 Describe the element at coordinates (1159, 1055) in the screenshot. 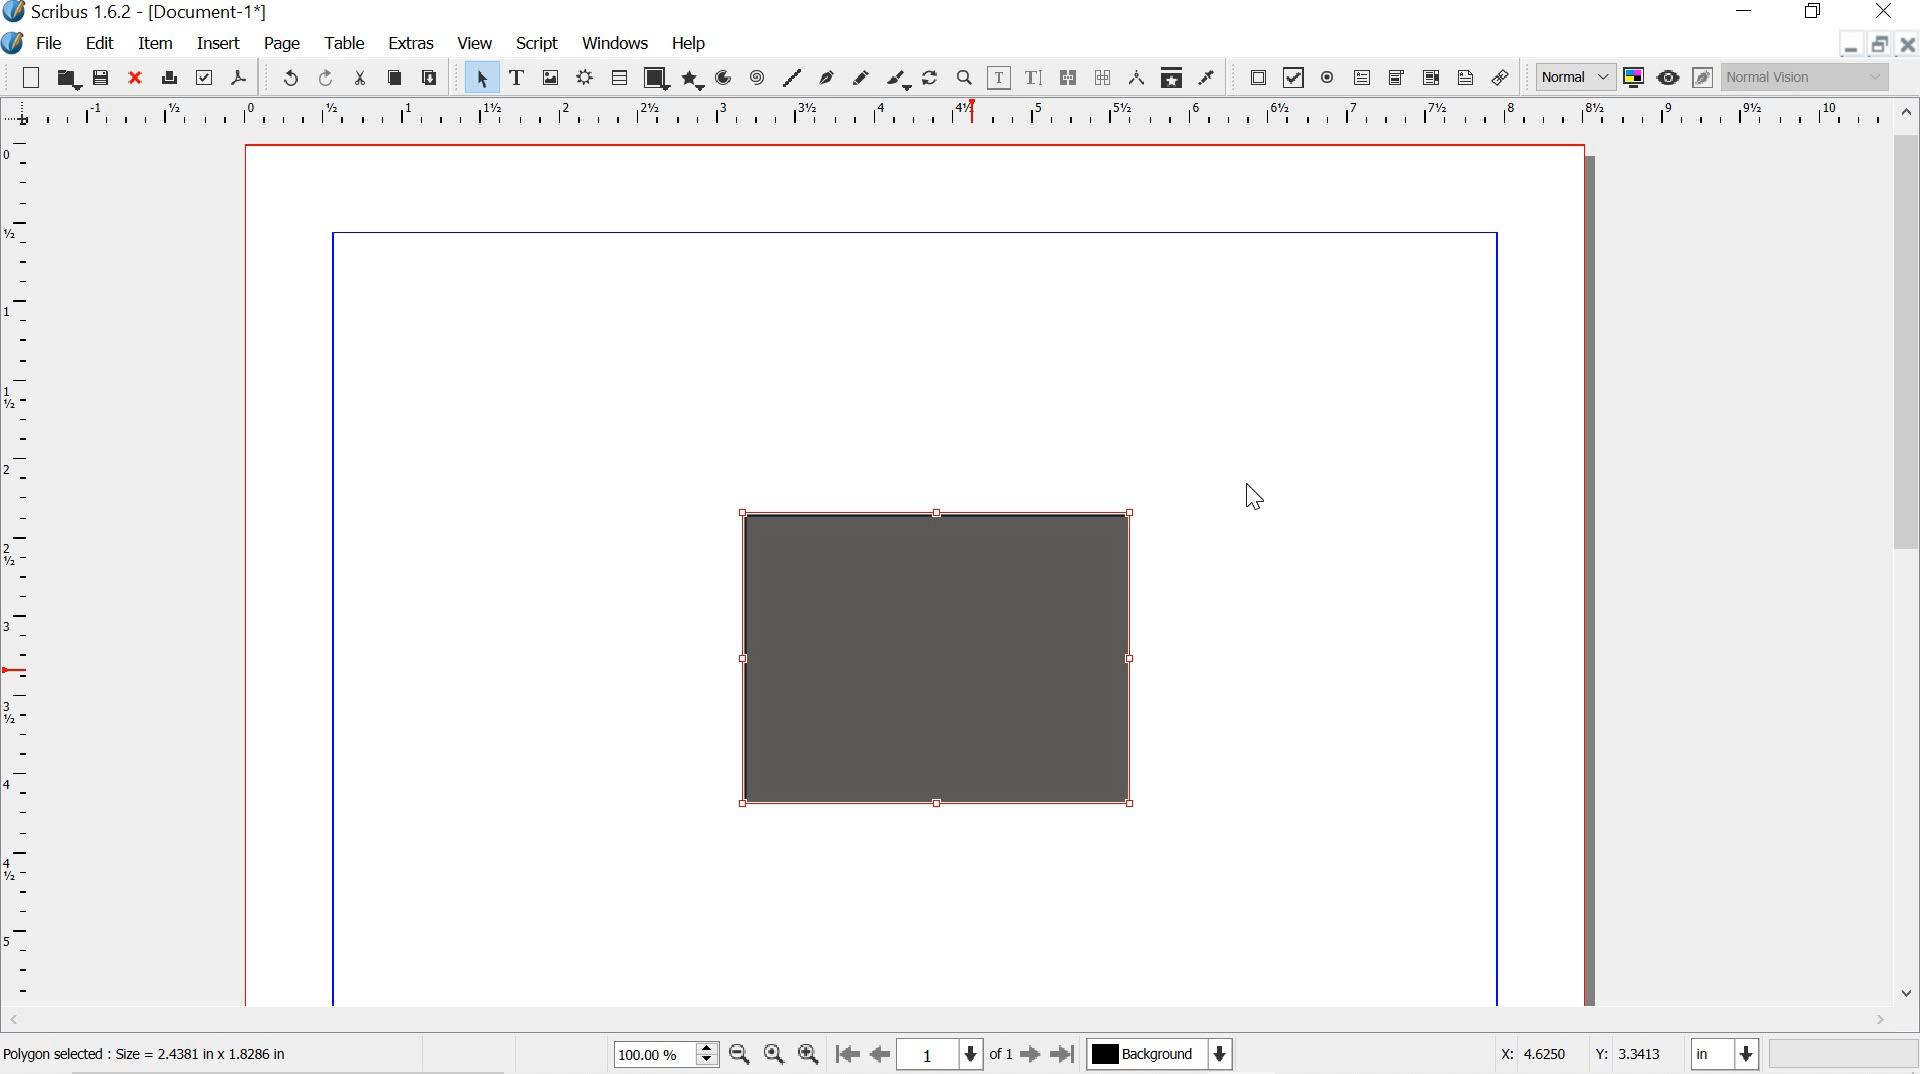

I see `Background` at that location.